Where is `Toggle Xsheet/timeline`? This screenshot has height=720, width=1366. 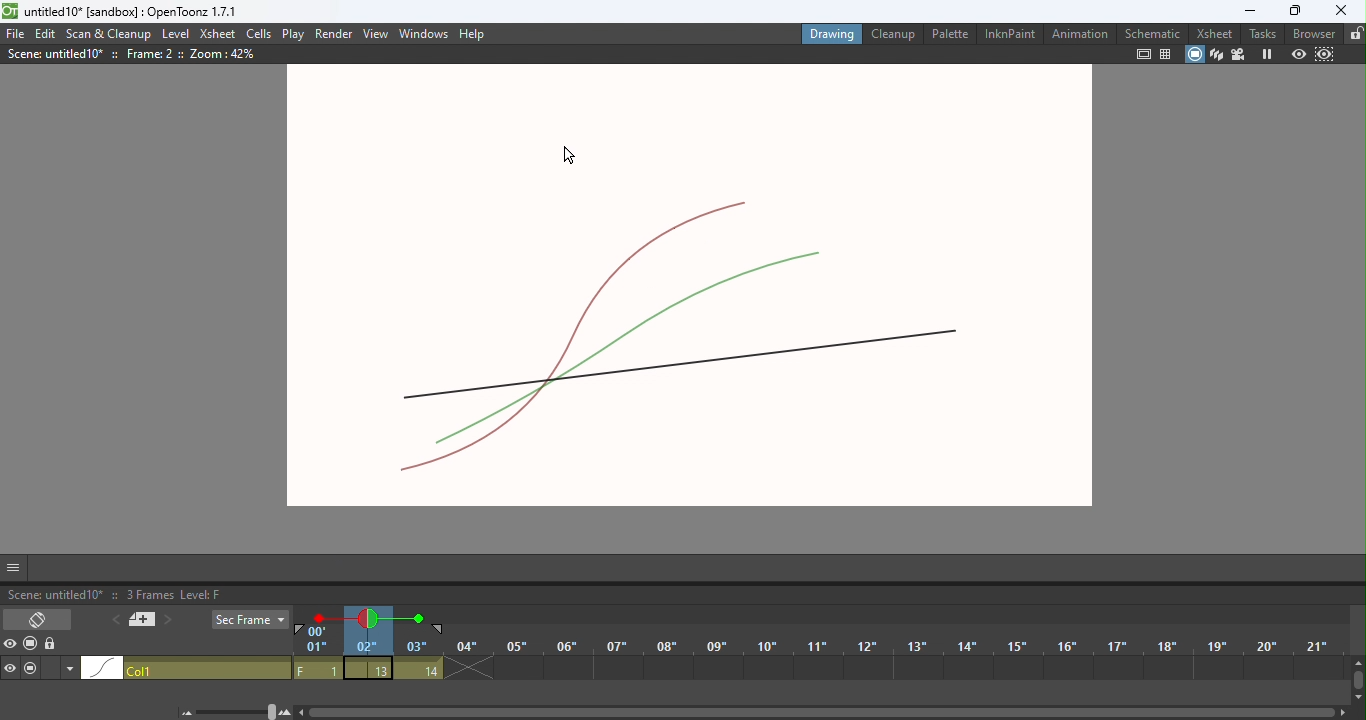 Toggle Xsheet/timeline is located at coordinates (38, 620).